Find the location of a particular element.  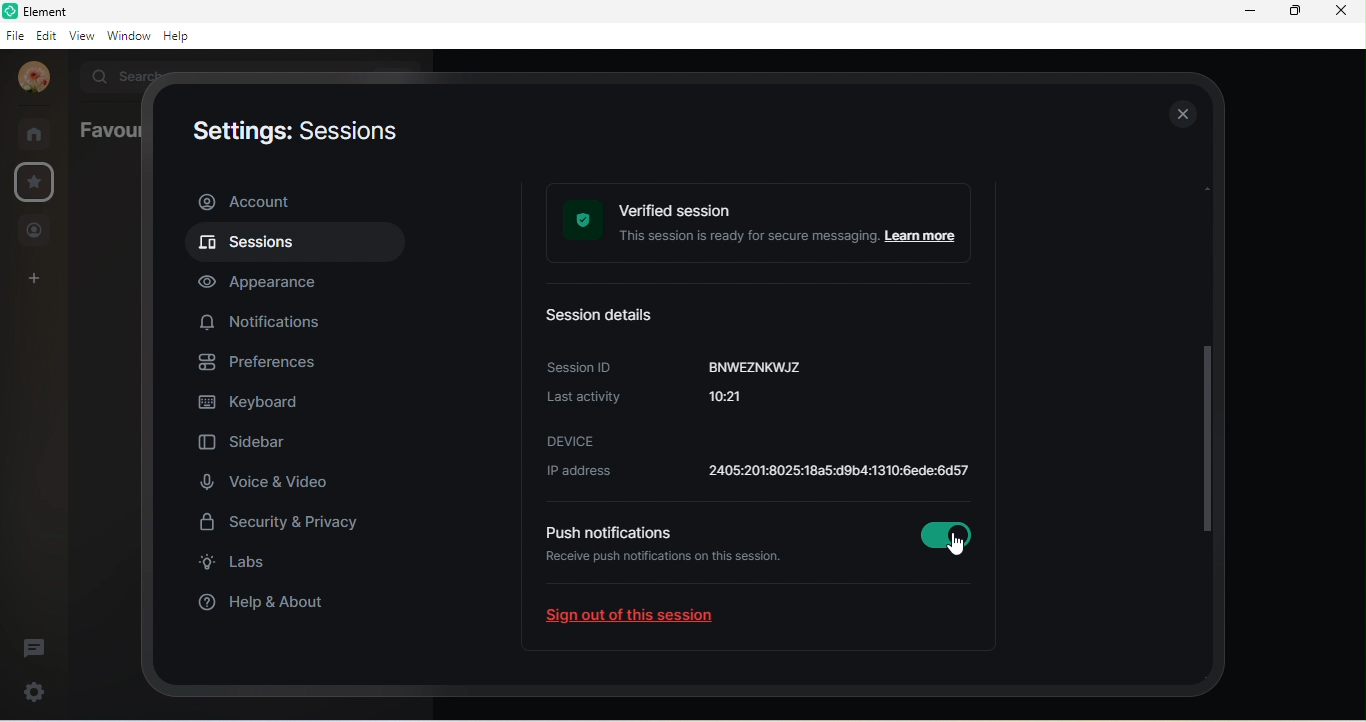

help and about is located at coordinates (273, 601).